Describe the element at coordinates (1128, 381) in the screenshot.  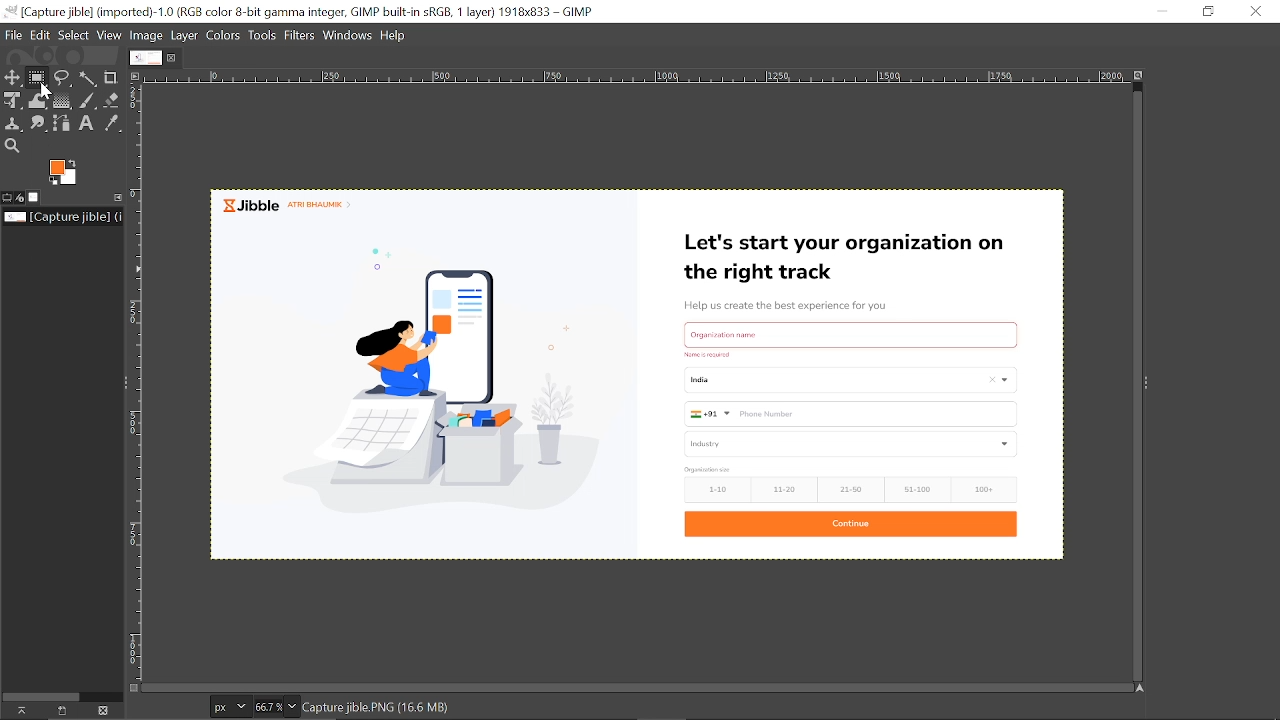
I see `vertical scroll bar` at that location.